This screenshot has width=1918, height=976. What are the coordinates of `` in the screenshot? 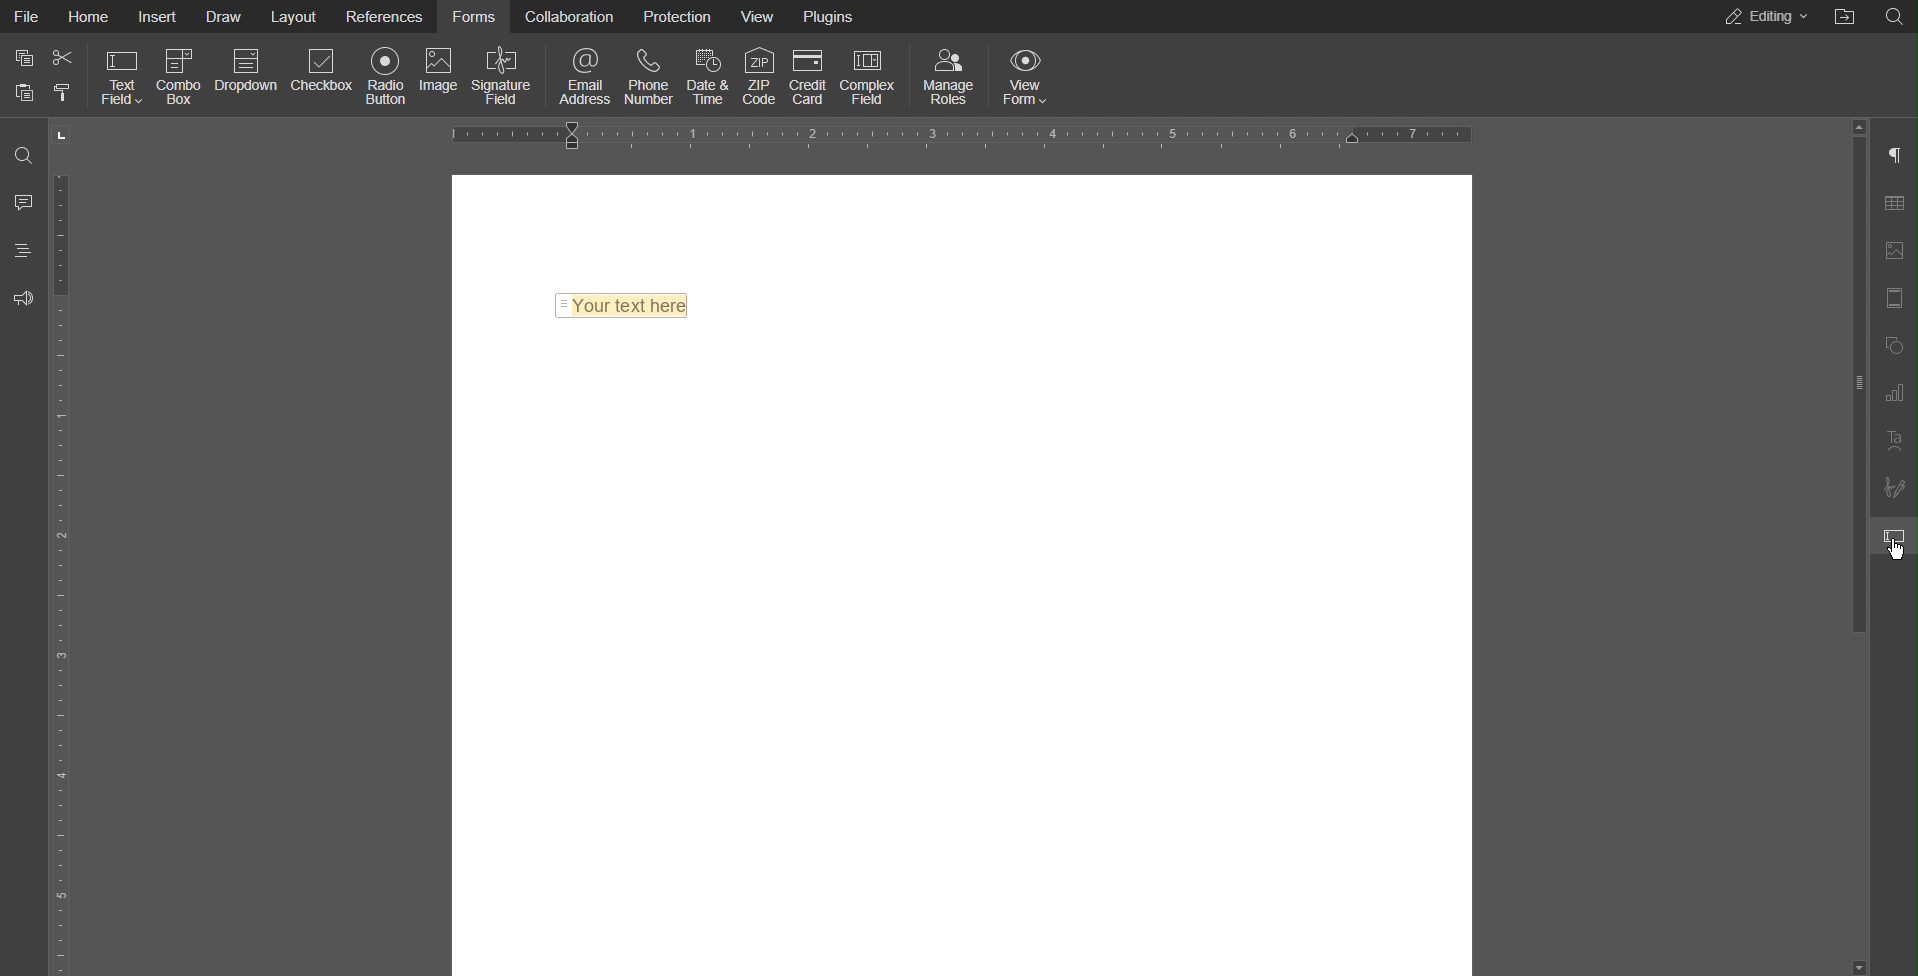 It's located at (1846, 19).